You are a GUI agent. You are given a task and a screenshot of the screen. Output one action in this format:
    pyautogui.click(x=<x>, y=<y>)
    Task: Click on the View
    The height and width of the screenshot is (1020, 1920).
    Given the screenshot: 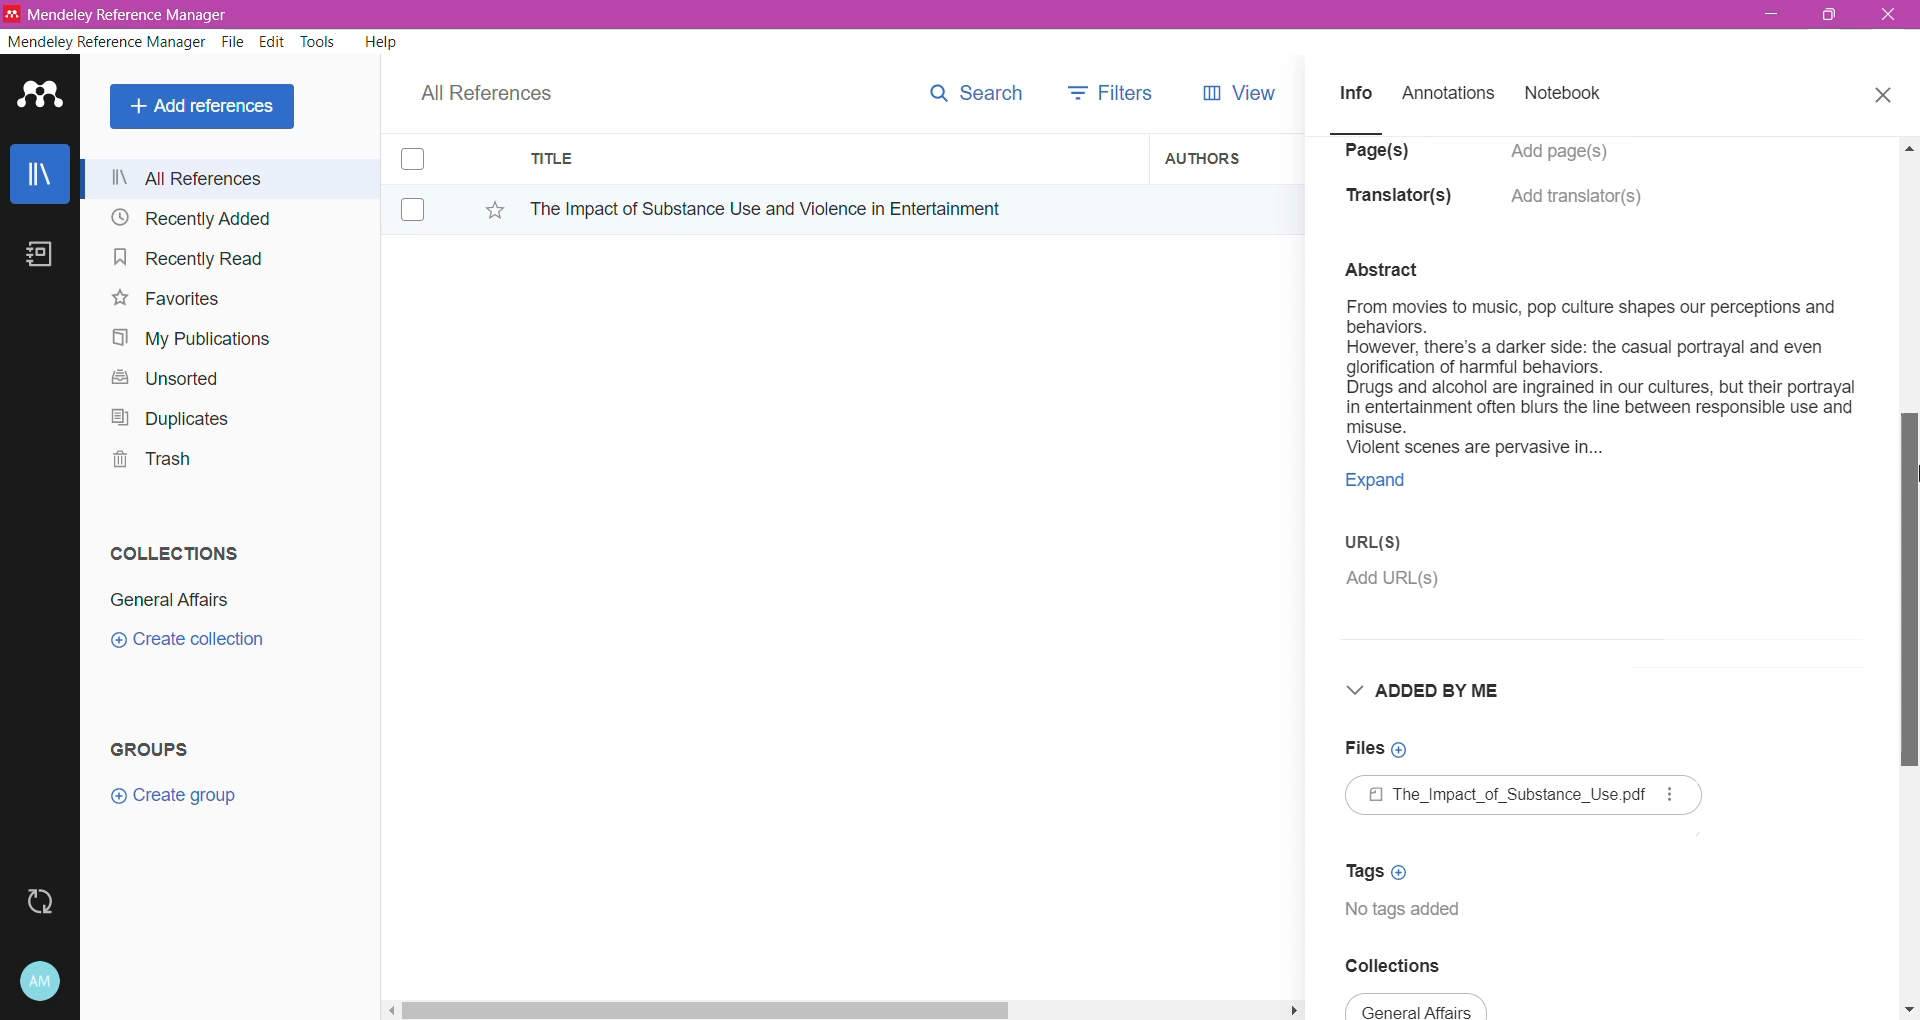 What is the action you would take?
    pyautogui.click(x=1235, y=93)
    